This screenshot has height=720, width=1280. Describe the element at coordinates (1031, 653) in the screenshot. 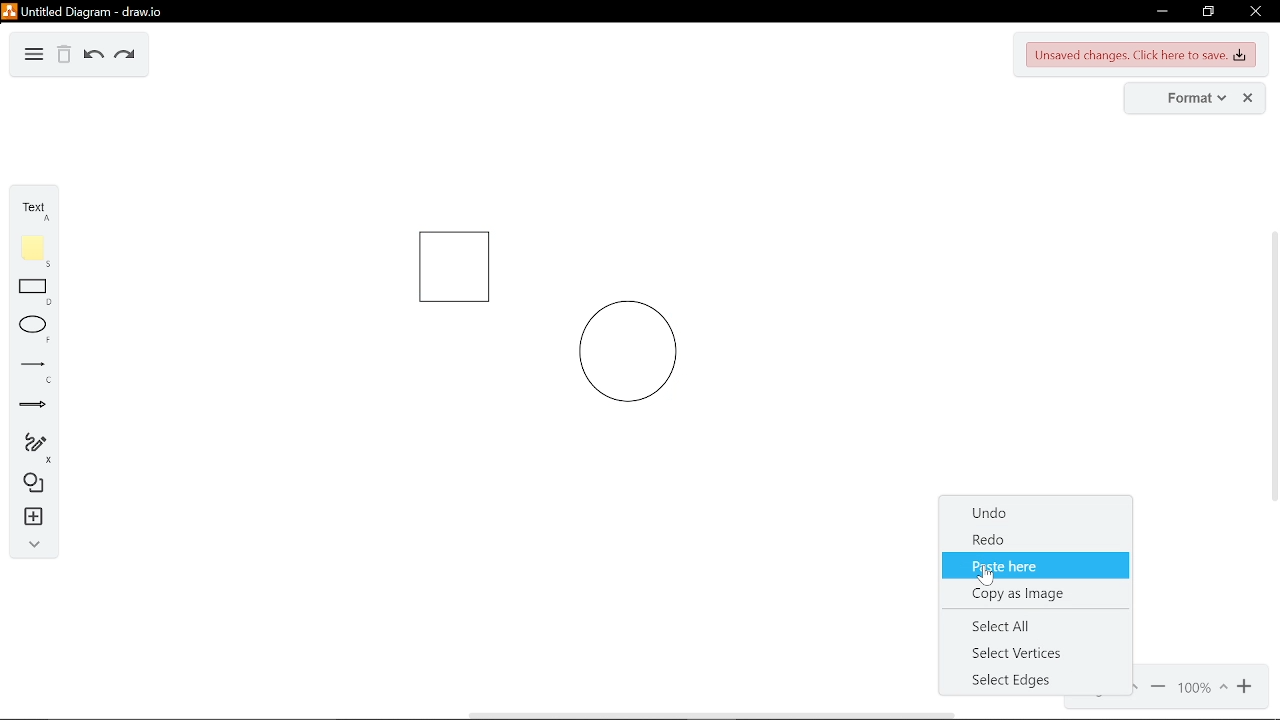

I see `select vertices` at that location.